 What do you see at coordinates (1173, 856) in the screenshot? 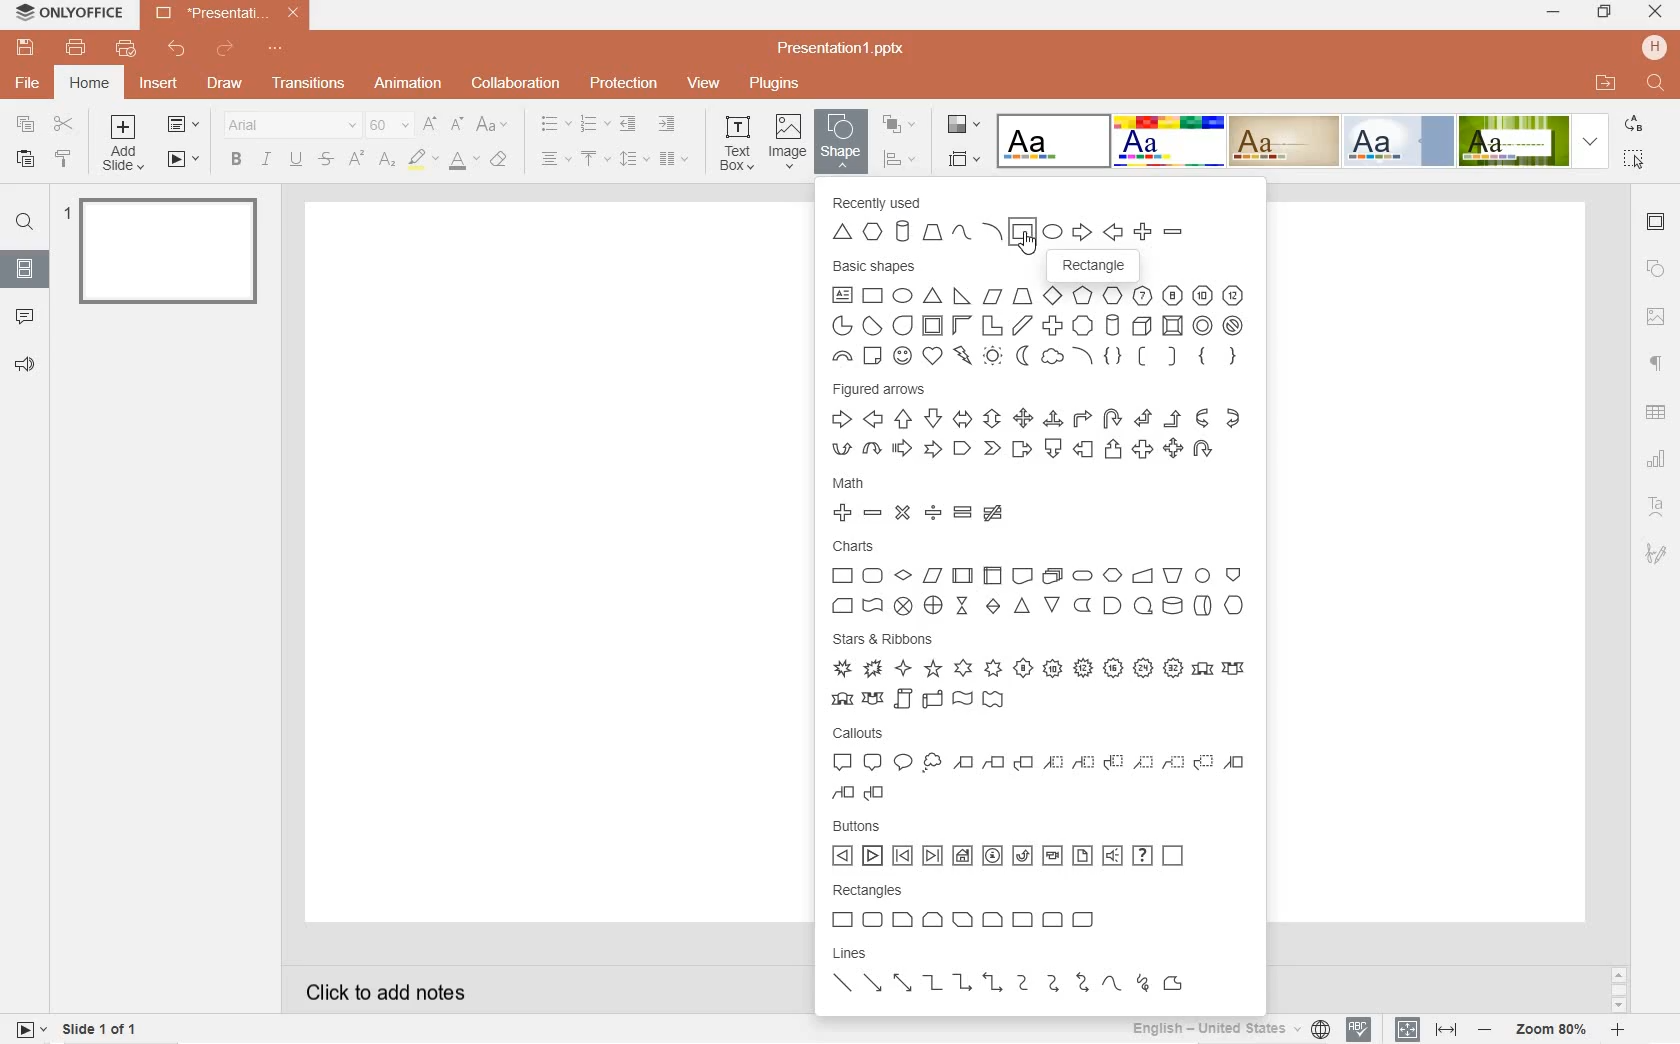
I see `Blank button` at bounding box center [1173, 856].